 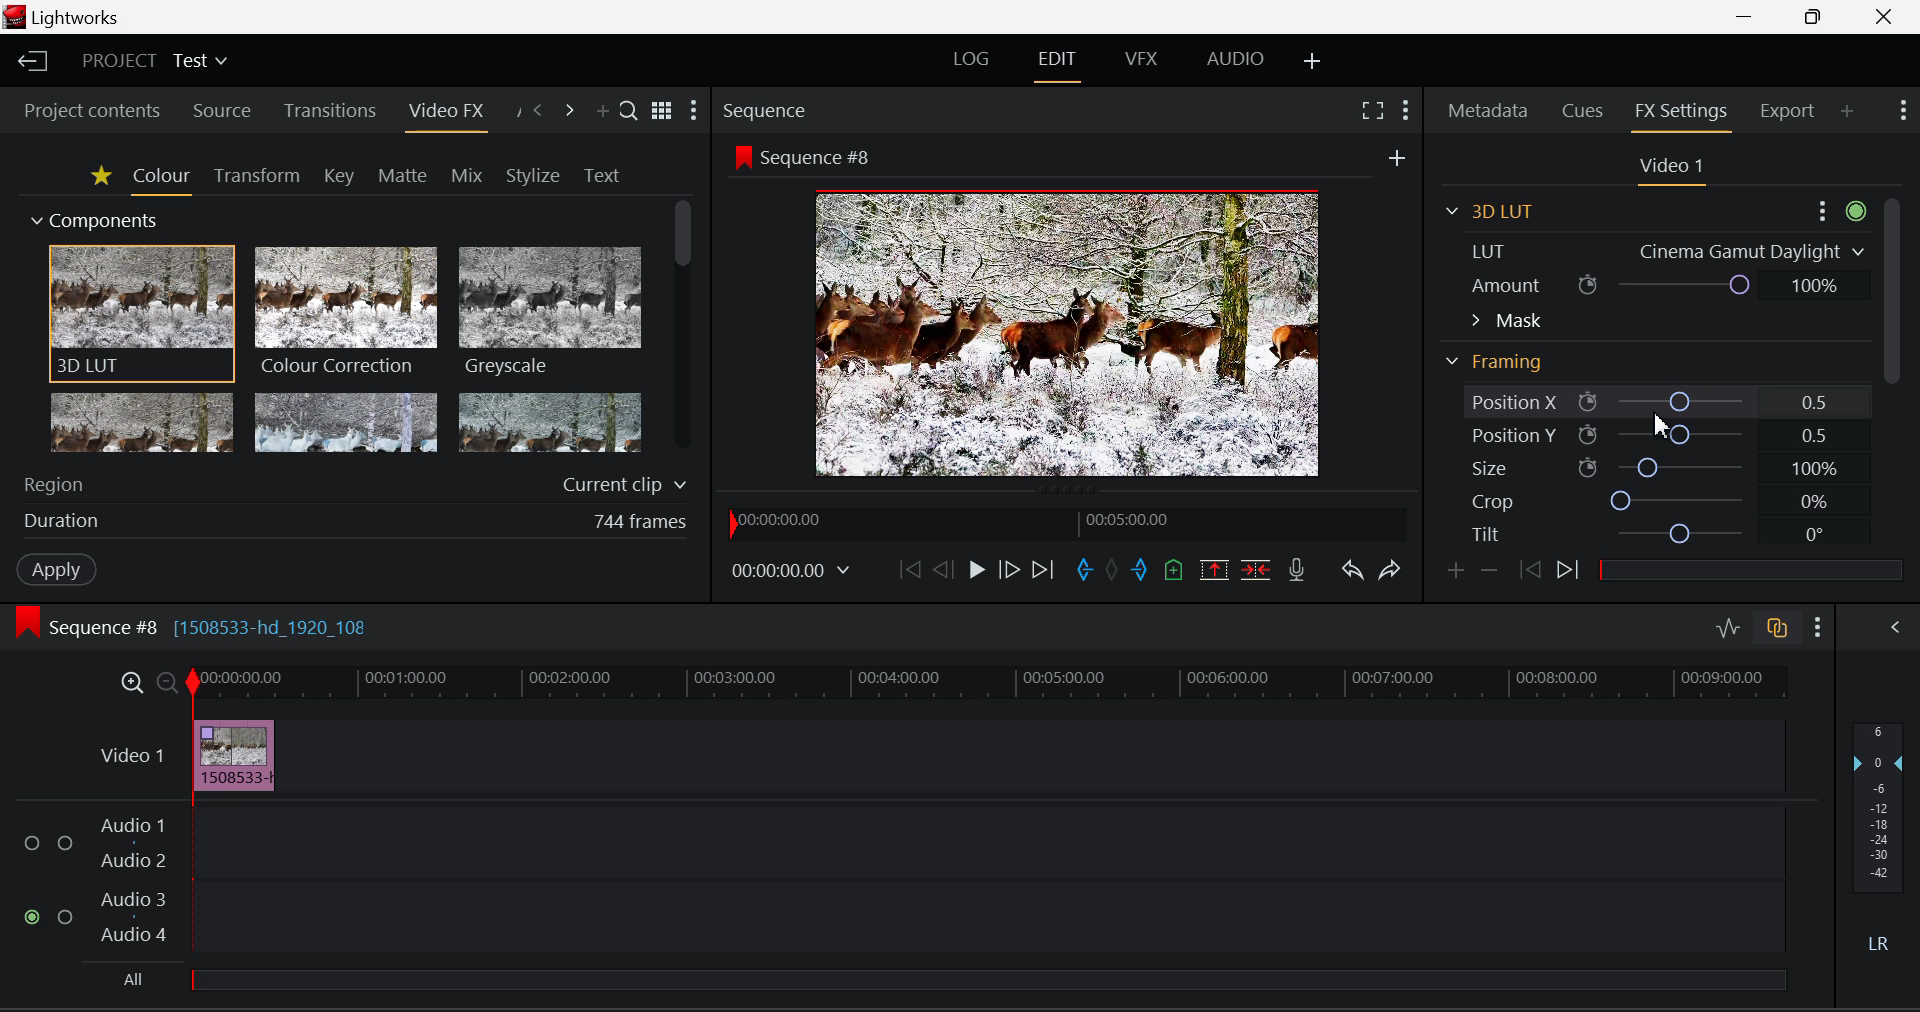 What do you see at coordinates (347, 312) in the screenshot?
I see `Colour Correction` at bounding box center [347, 312].